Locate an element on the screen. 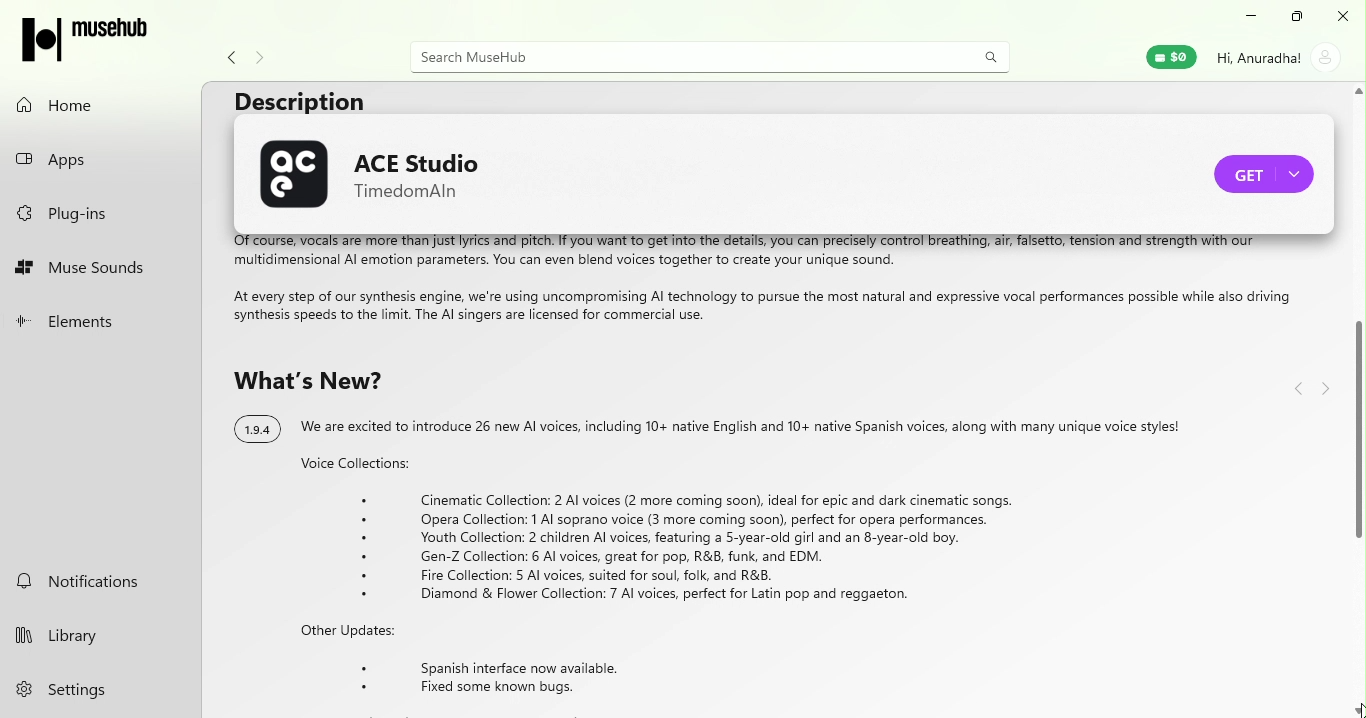  Description is located at coordinates (291, 100).